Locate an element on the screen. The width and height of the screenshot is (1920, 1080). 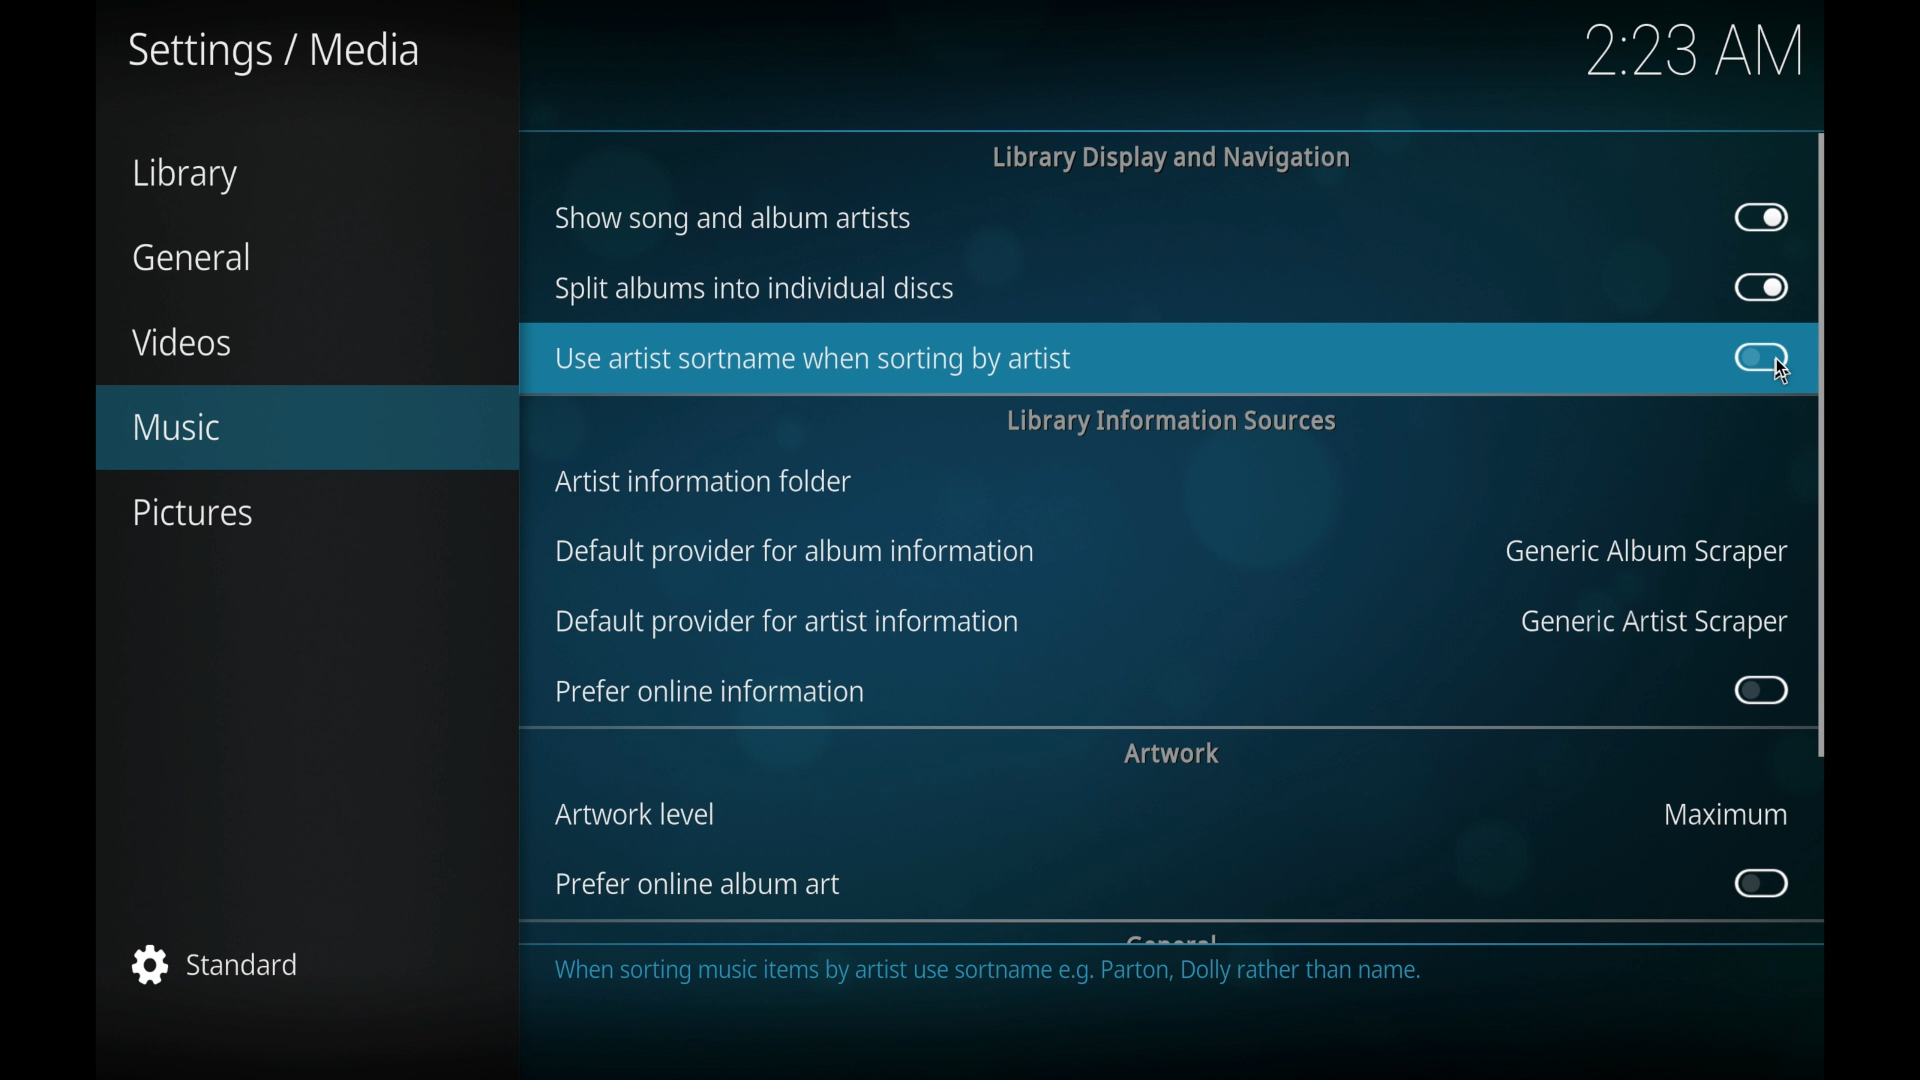
prefer online information is located at coordinates (710, 691).